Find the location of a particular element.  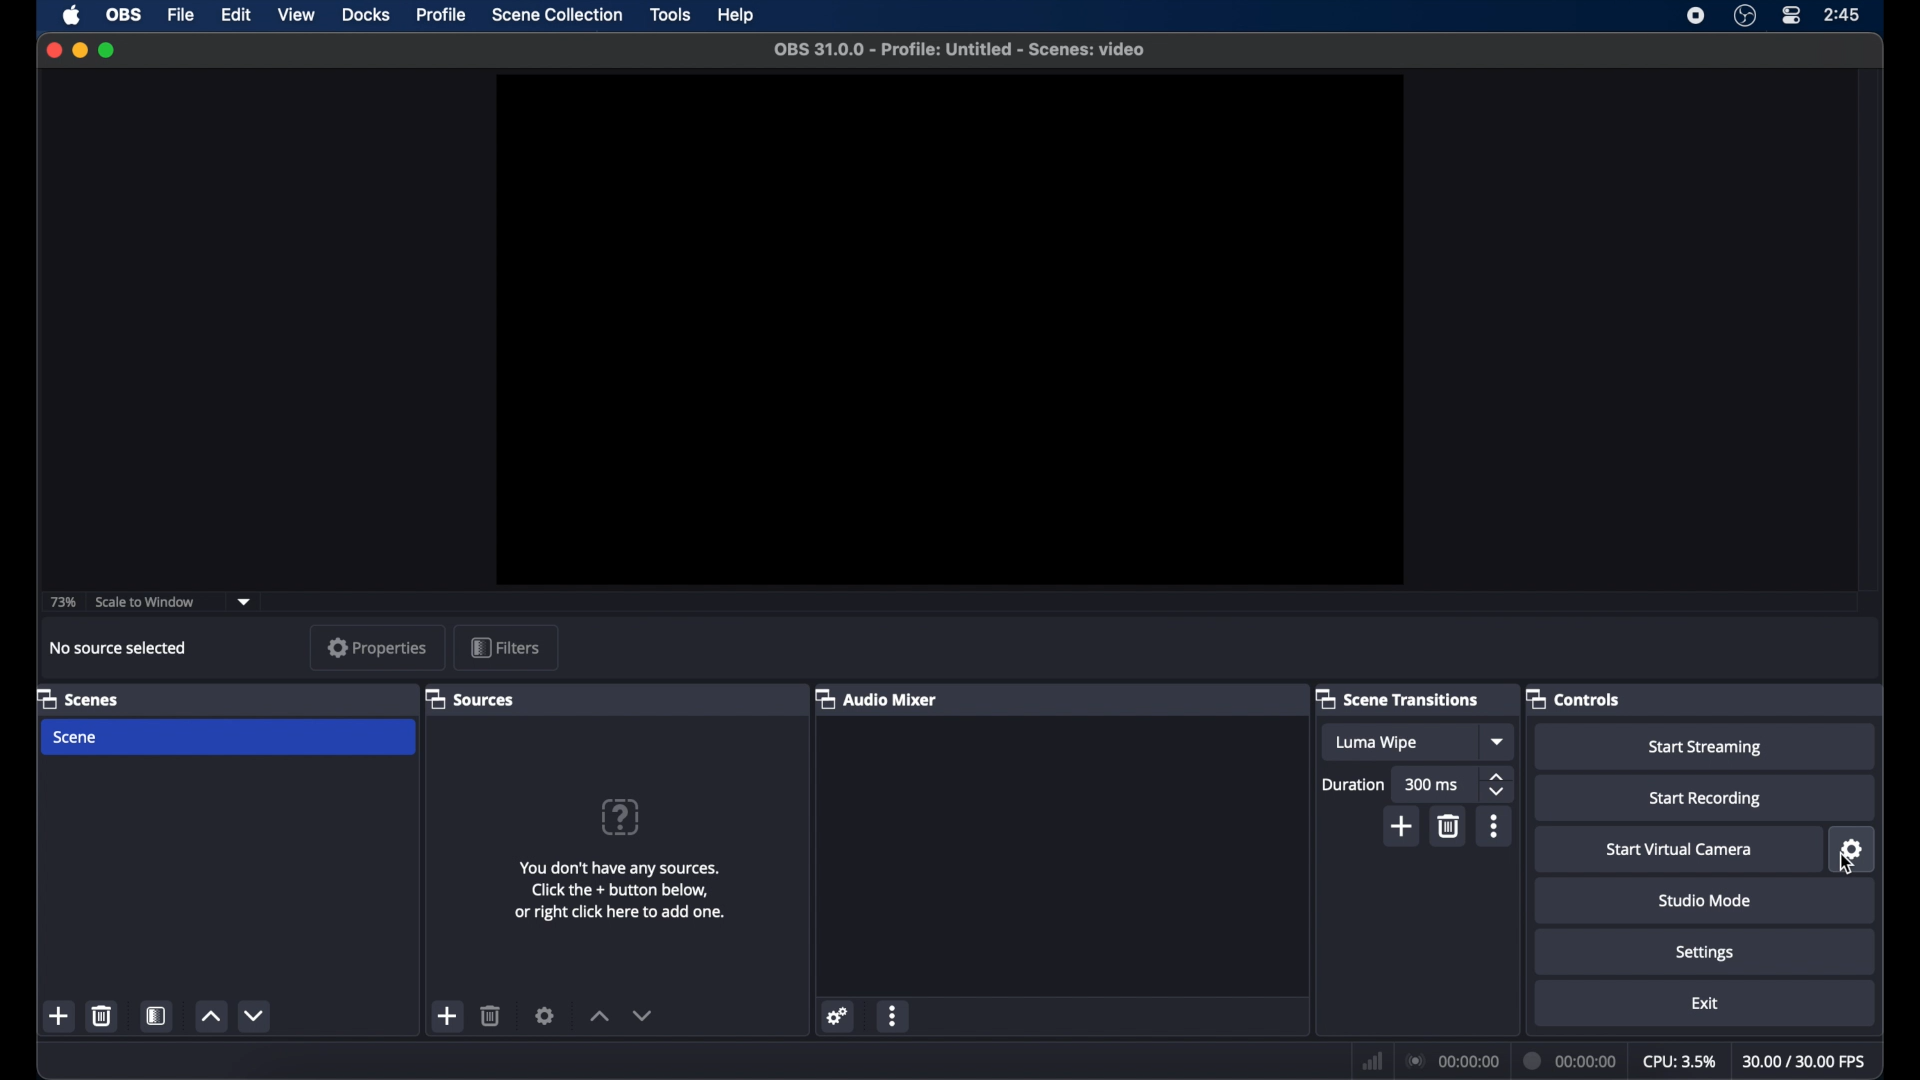

stepper buttons is located at coordinates (1498, 785).